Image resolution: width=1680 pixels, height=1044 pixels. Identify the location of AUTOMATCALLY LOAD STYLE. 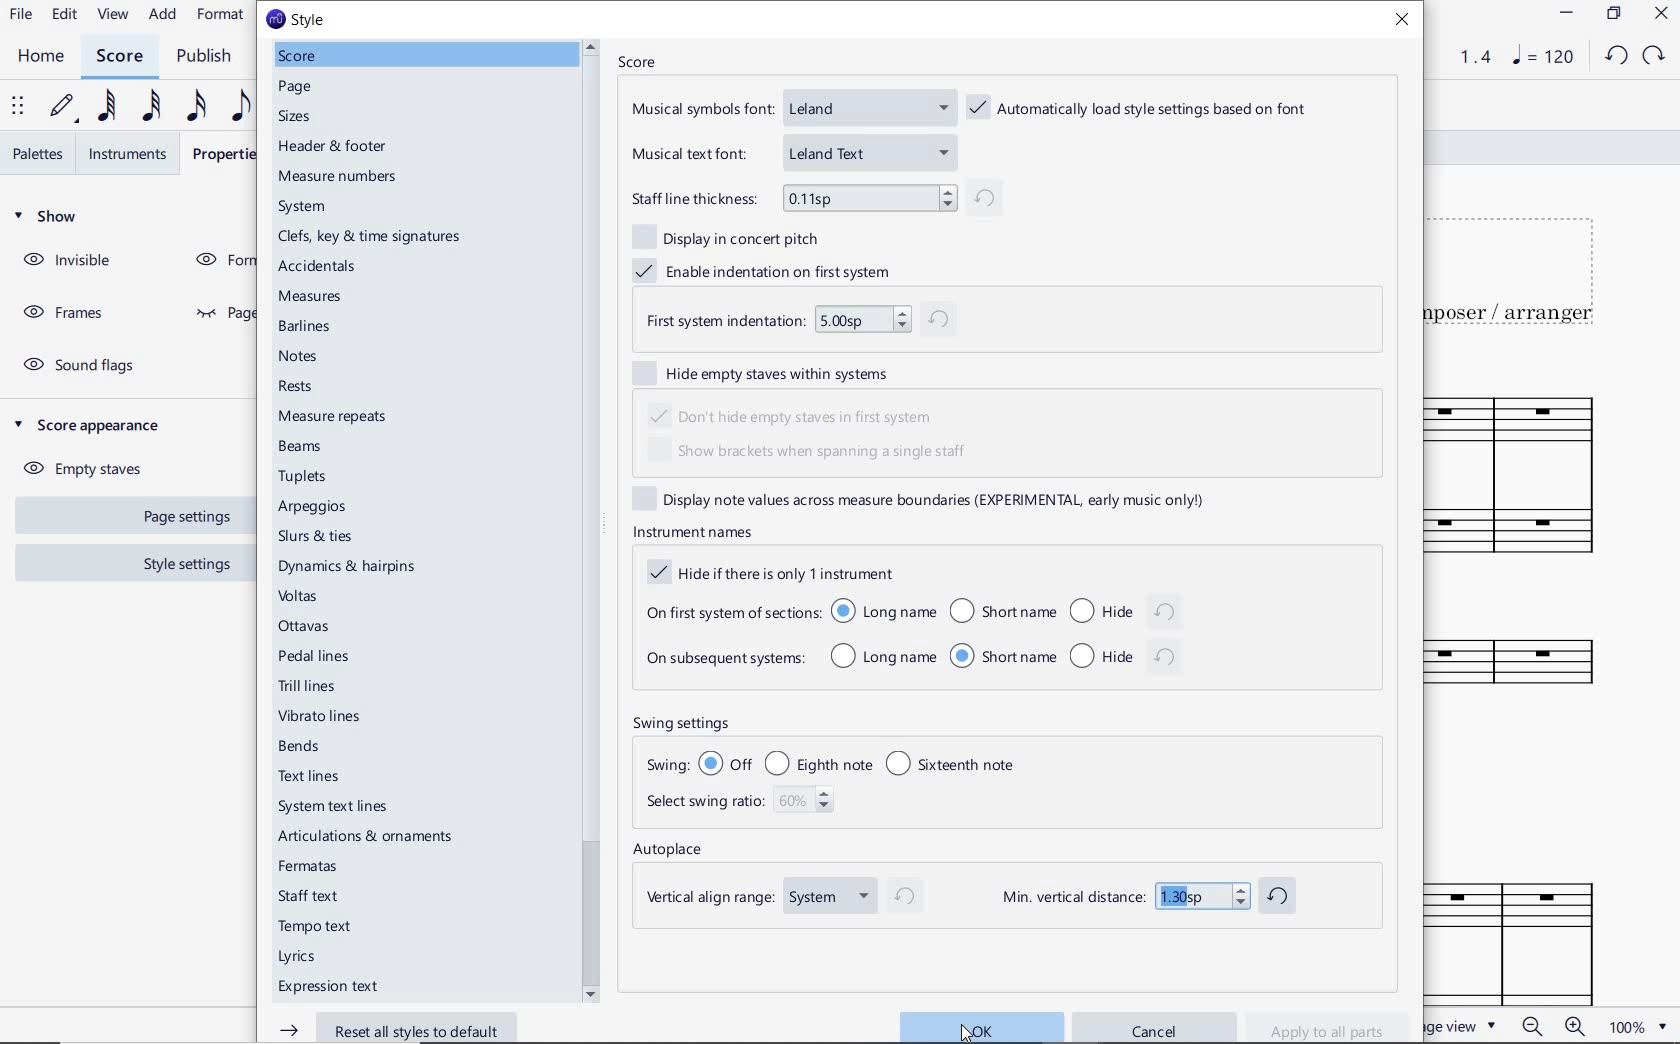
(1143, 109).